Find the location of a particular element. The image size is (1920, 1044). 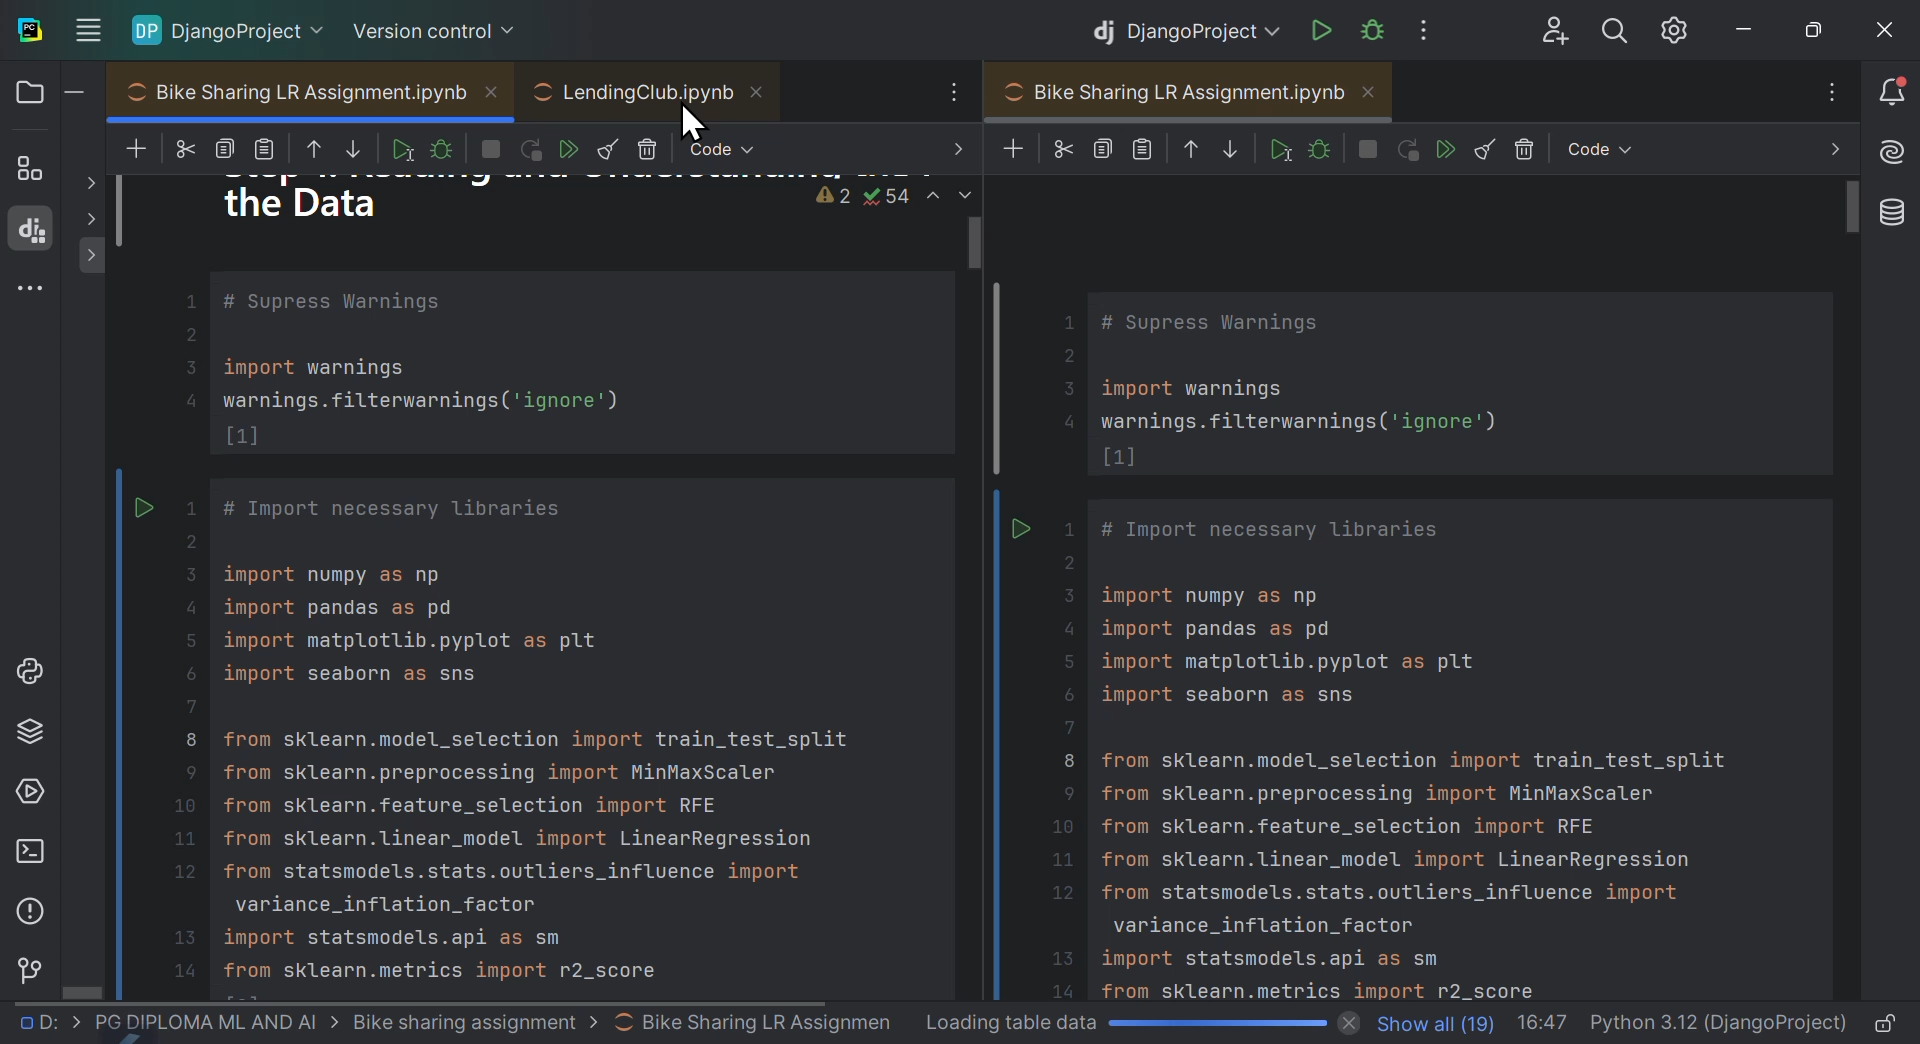

Code is located at coordinates (732, 147).